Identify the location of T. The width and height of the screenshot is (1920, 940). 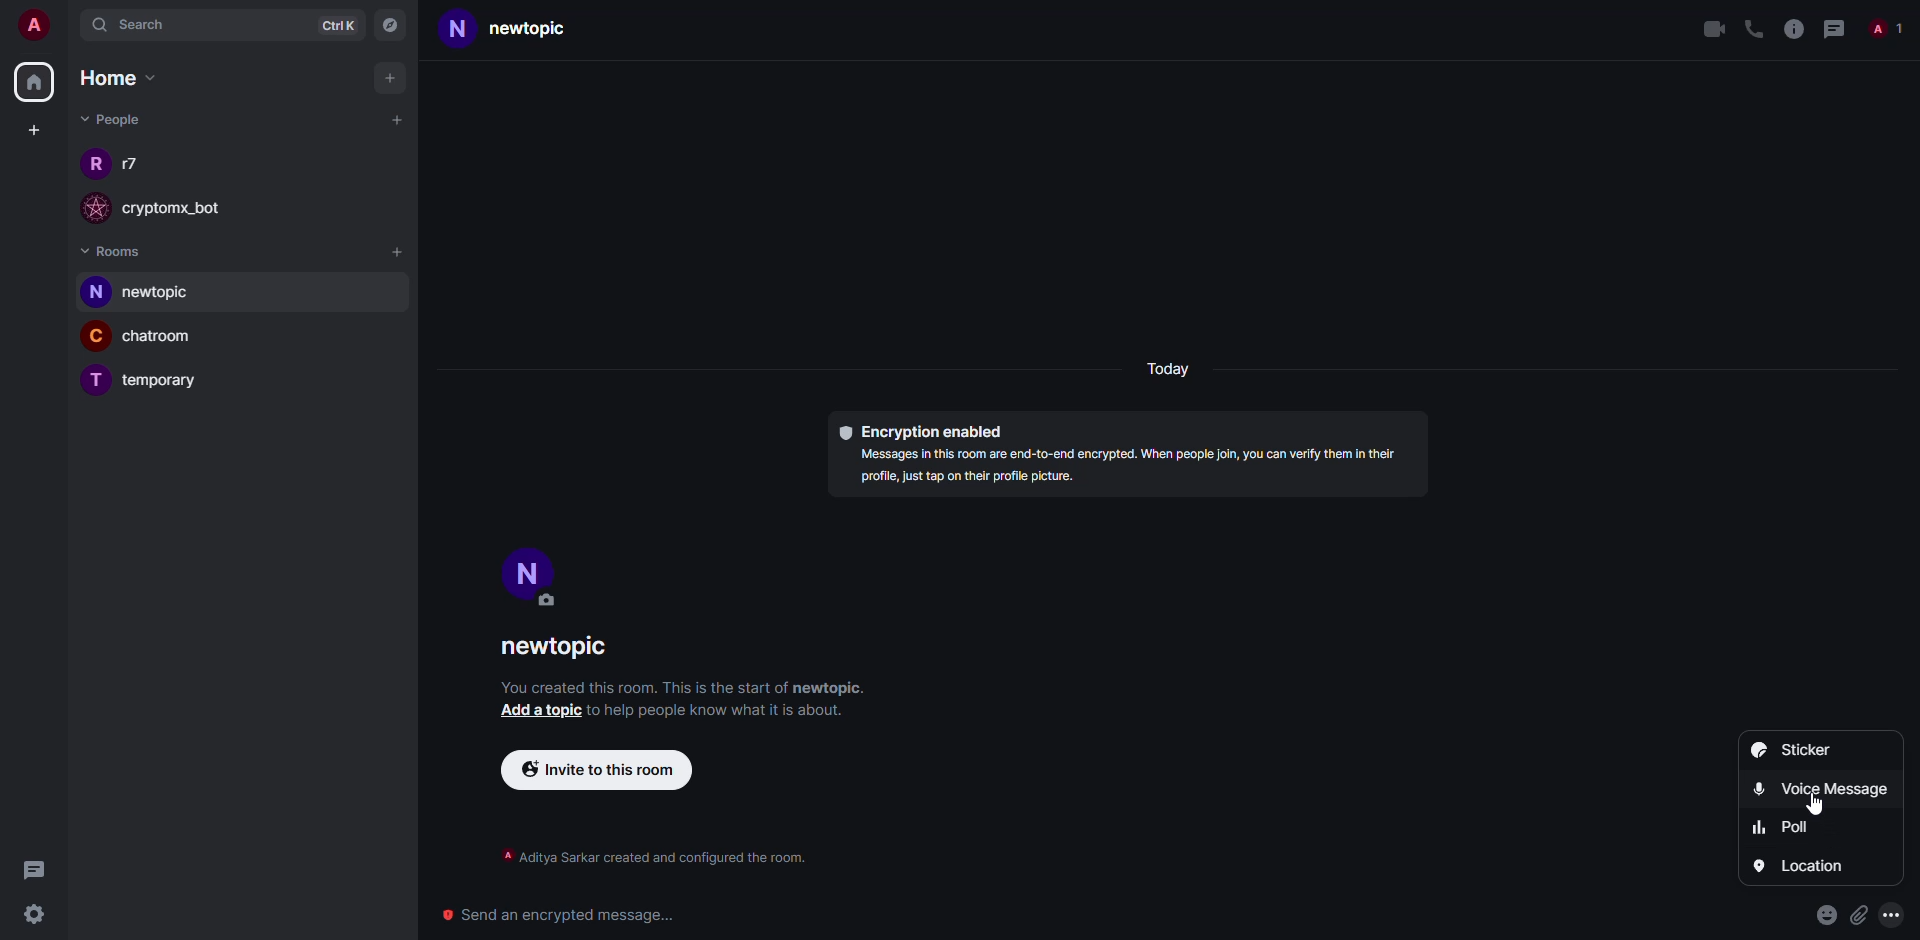
(93, 379).